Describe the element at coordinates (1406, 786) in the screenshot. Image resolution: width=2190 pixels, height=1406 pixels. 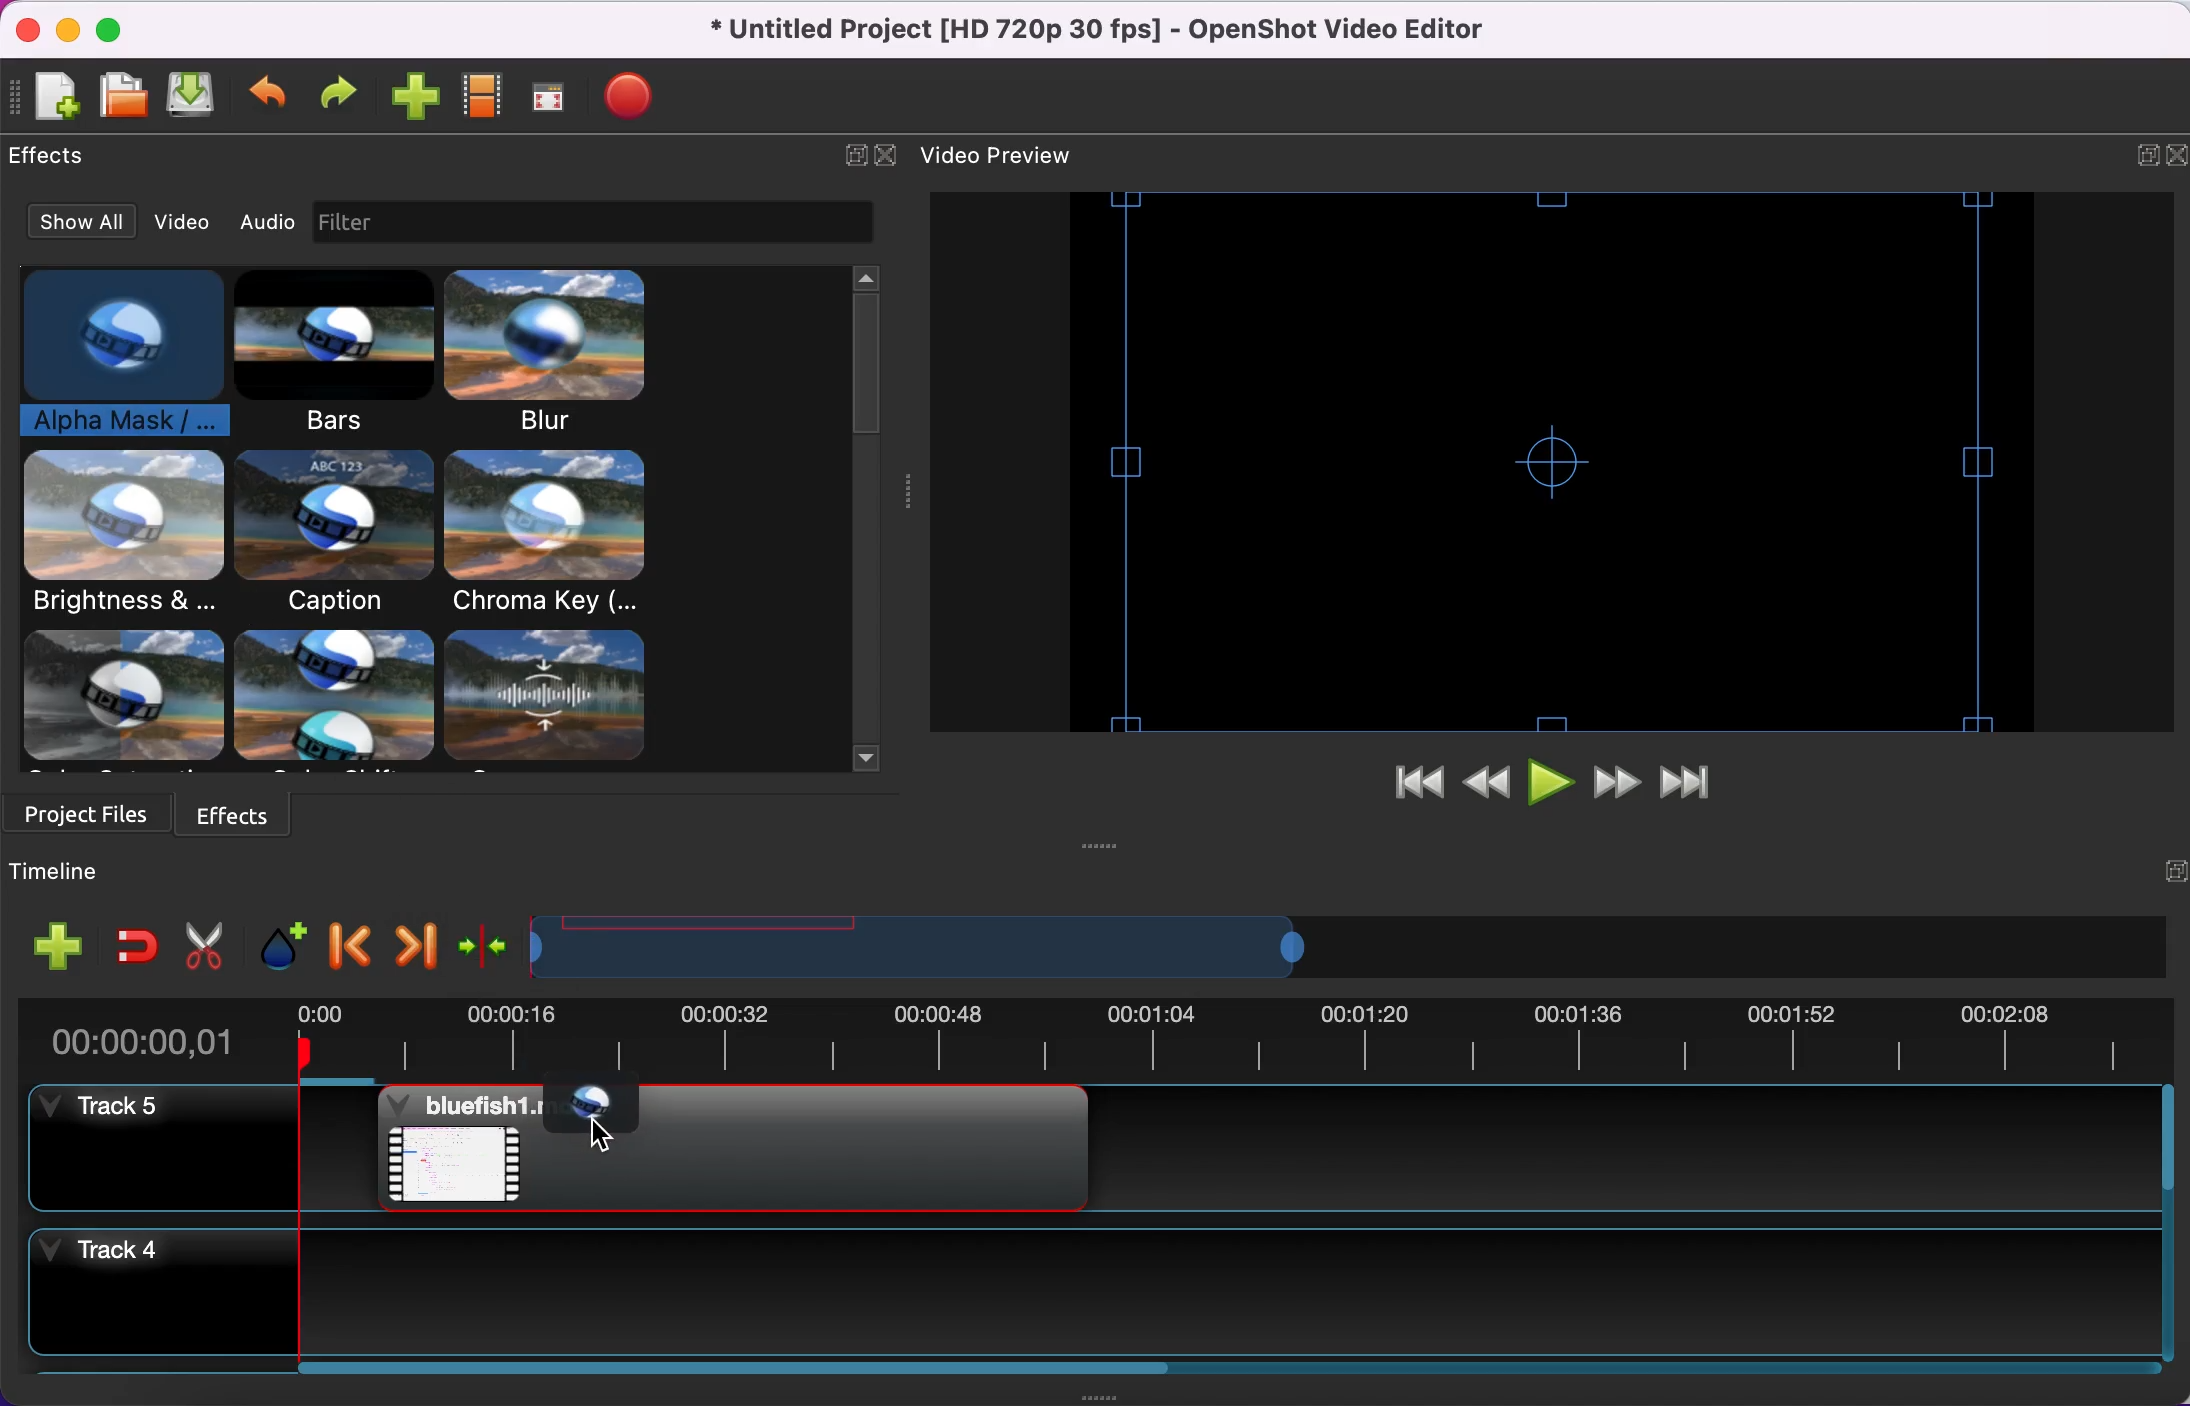
I see `jump to start` at that location.